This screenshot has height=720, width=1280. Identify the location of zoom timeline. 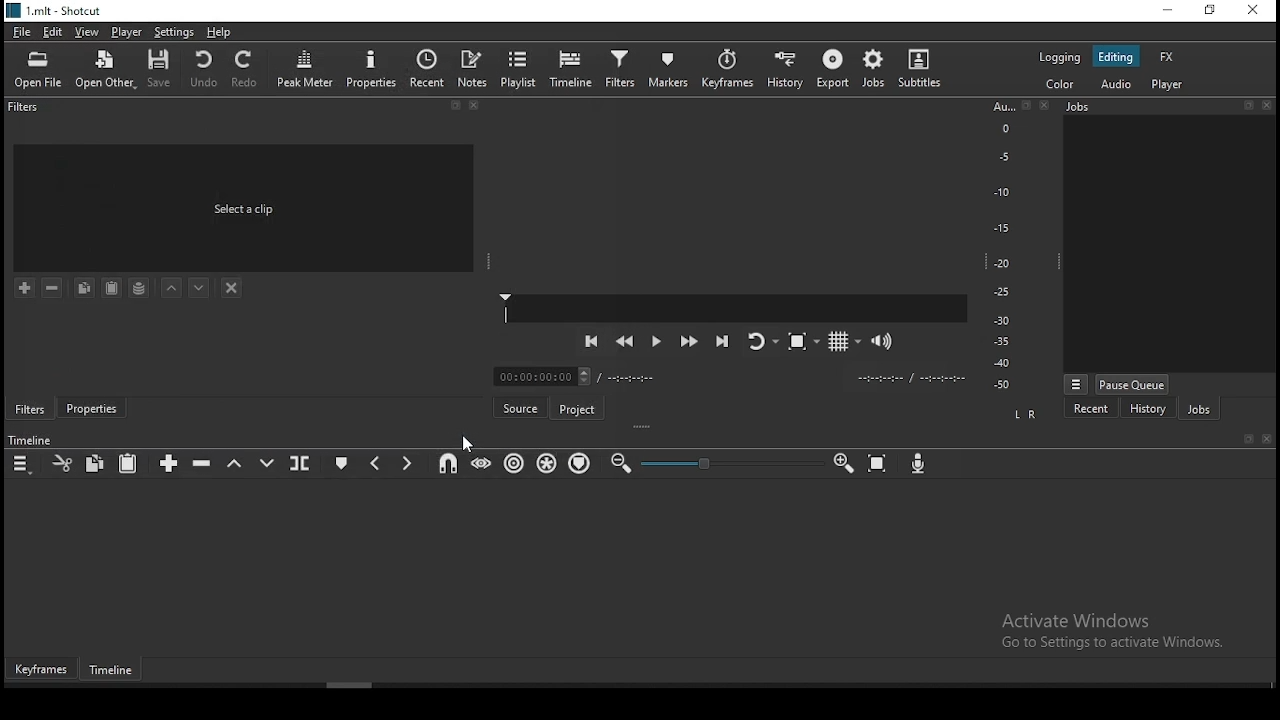
(843, 463).